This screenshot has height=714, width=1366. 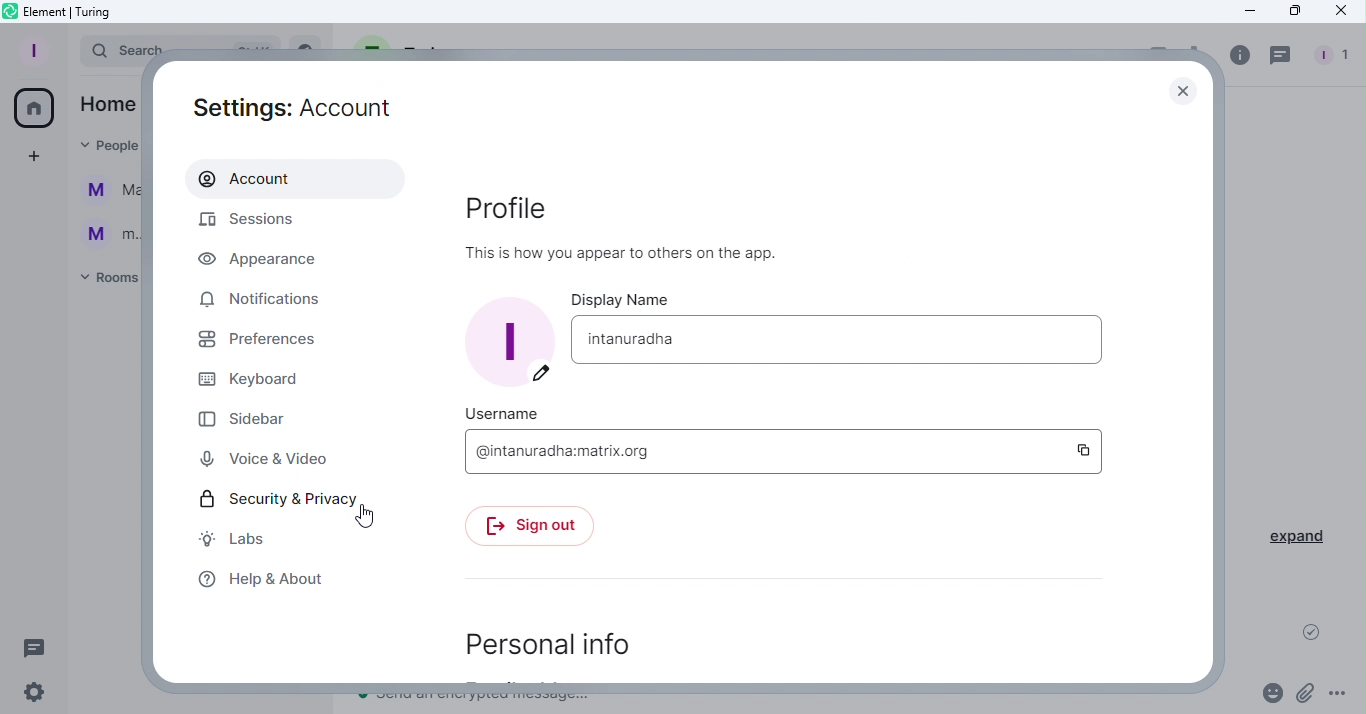 What do you see at coordinates (1341, 12) in the screenshot?
I see `Close` at bounding box center [1341, 12].